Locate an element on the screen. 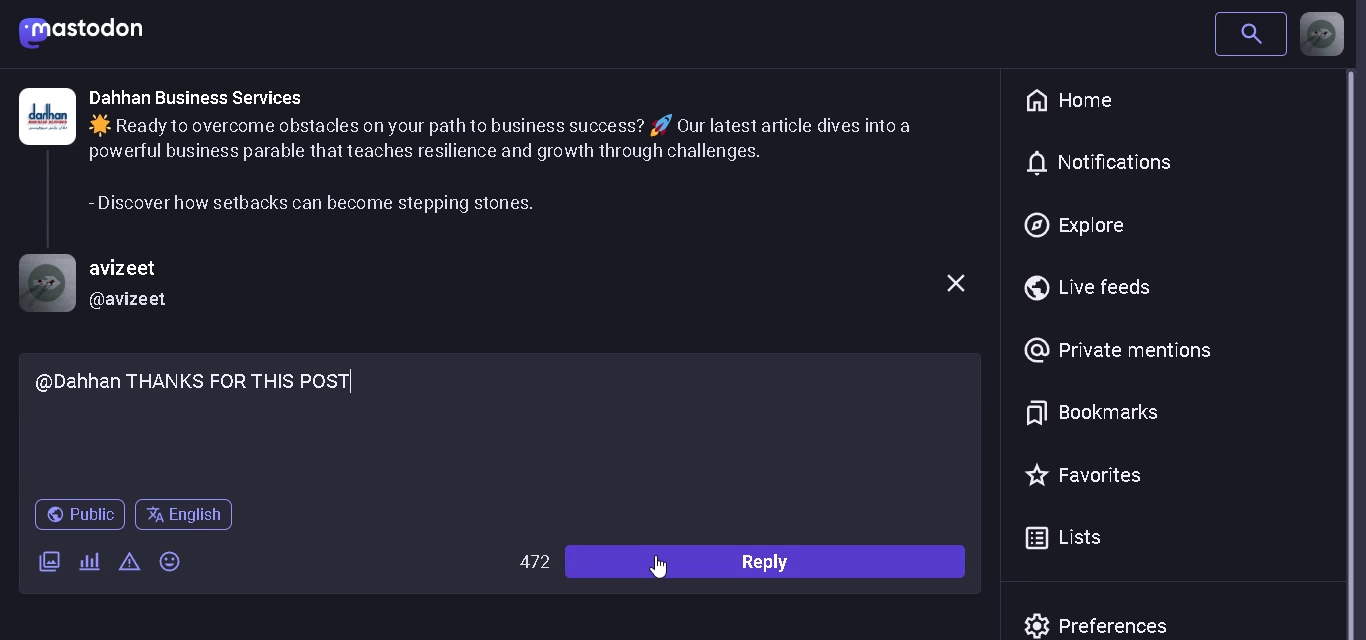 This screenshot has height=640, width=1366. public post is located at coordinates (79, 515).